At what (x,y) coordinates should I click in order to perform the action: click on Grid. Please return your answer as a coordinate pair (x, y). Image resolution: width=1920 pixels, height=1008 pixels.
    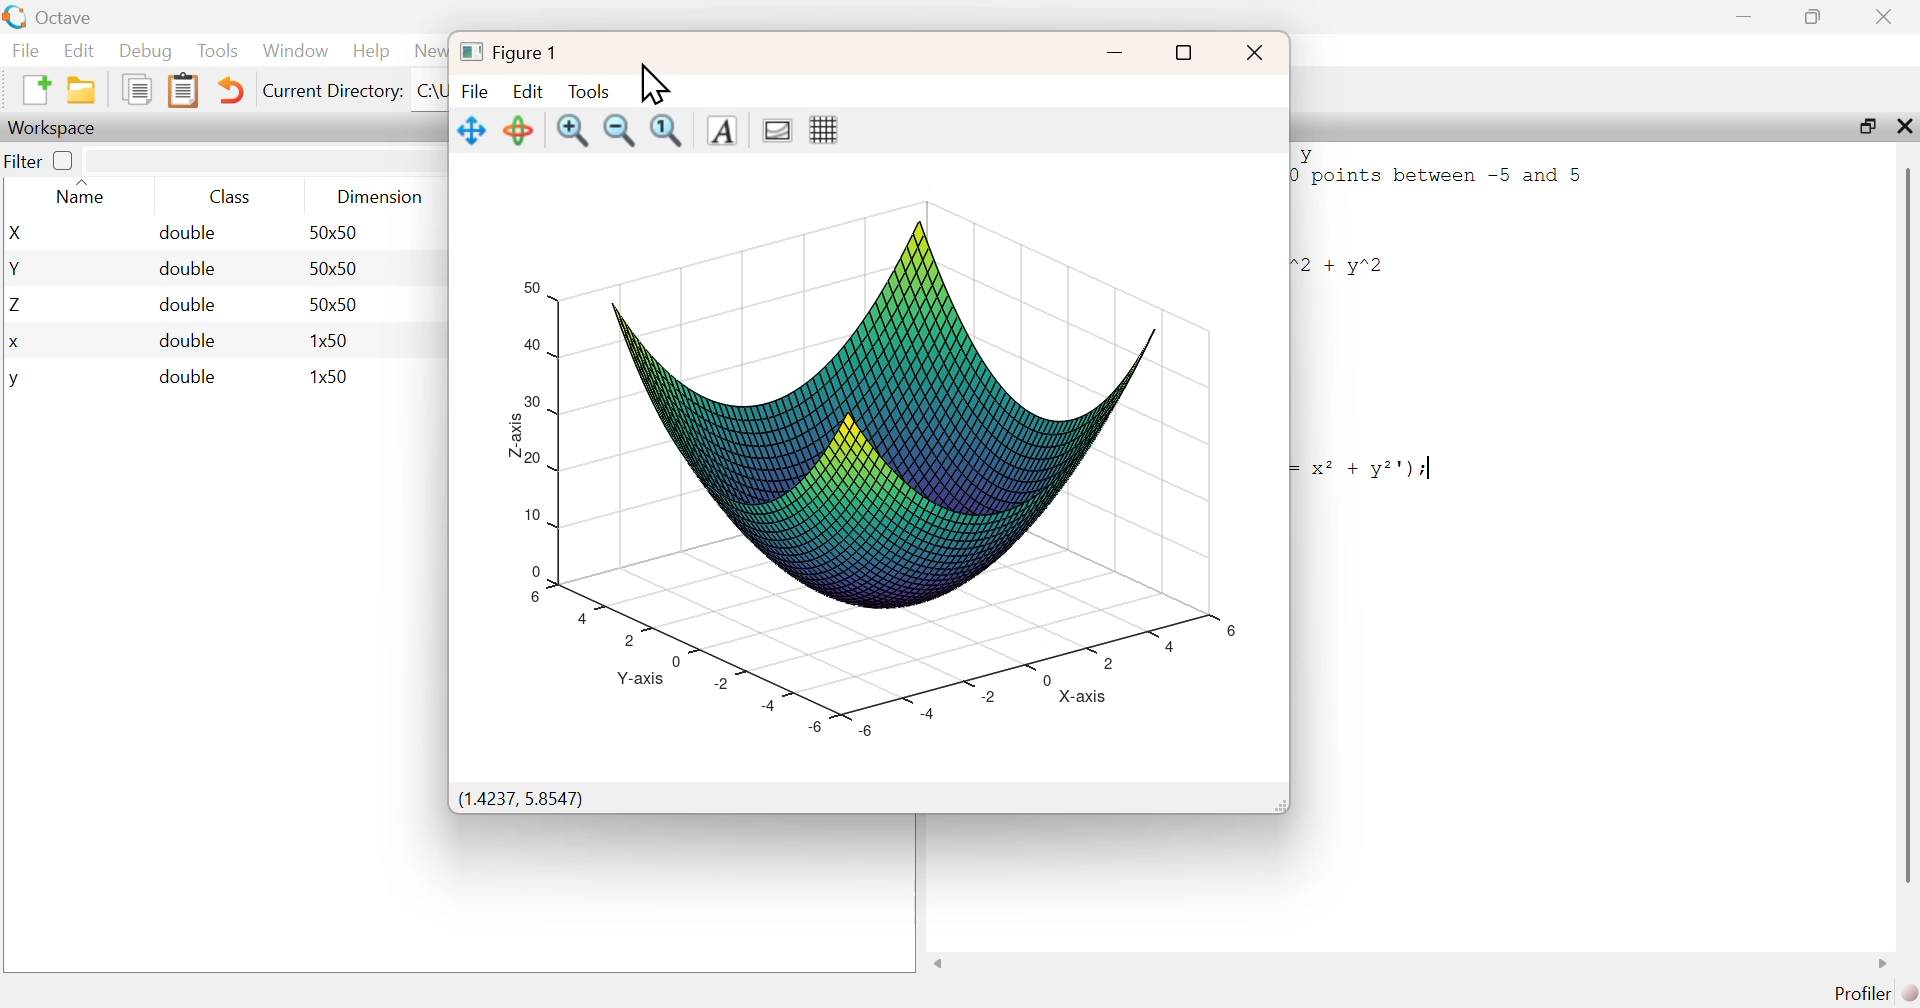
    Looking at the image, I should click on (824, 130).